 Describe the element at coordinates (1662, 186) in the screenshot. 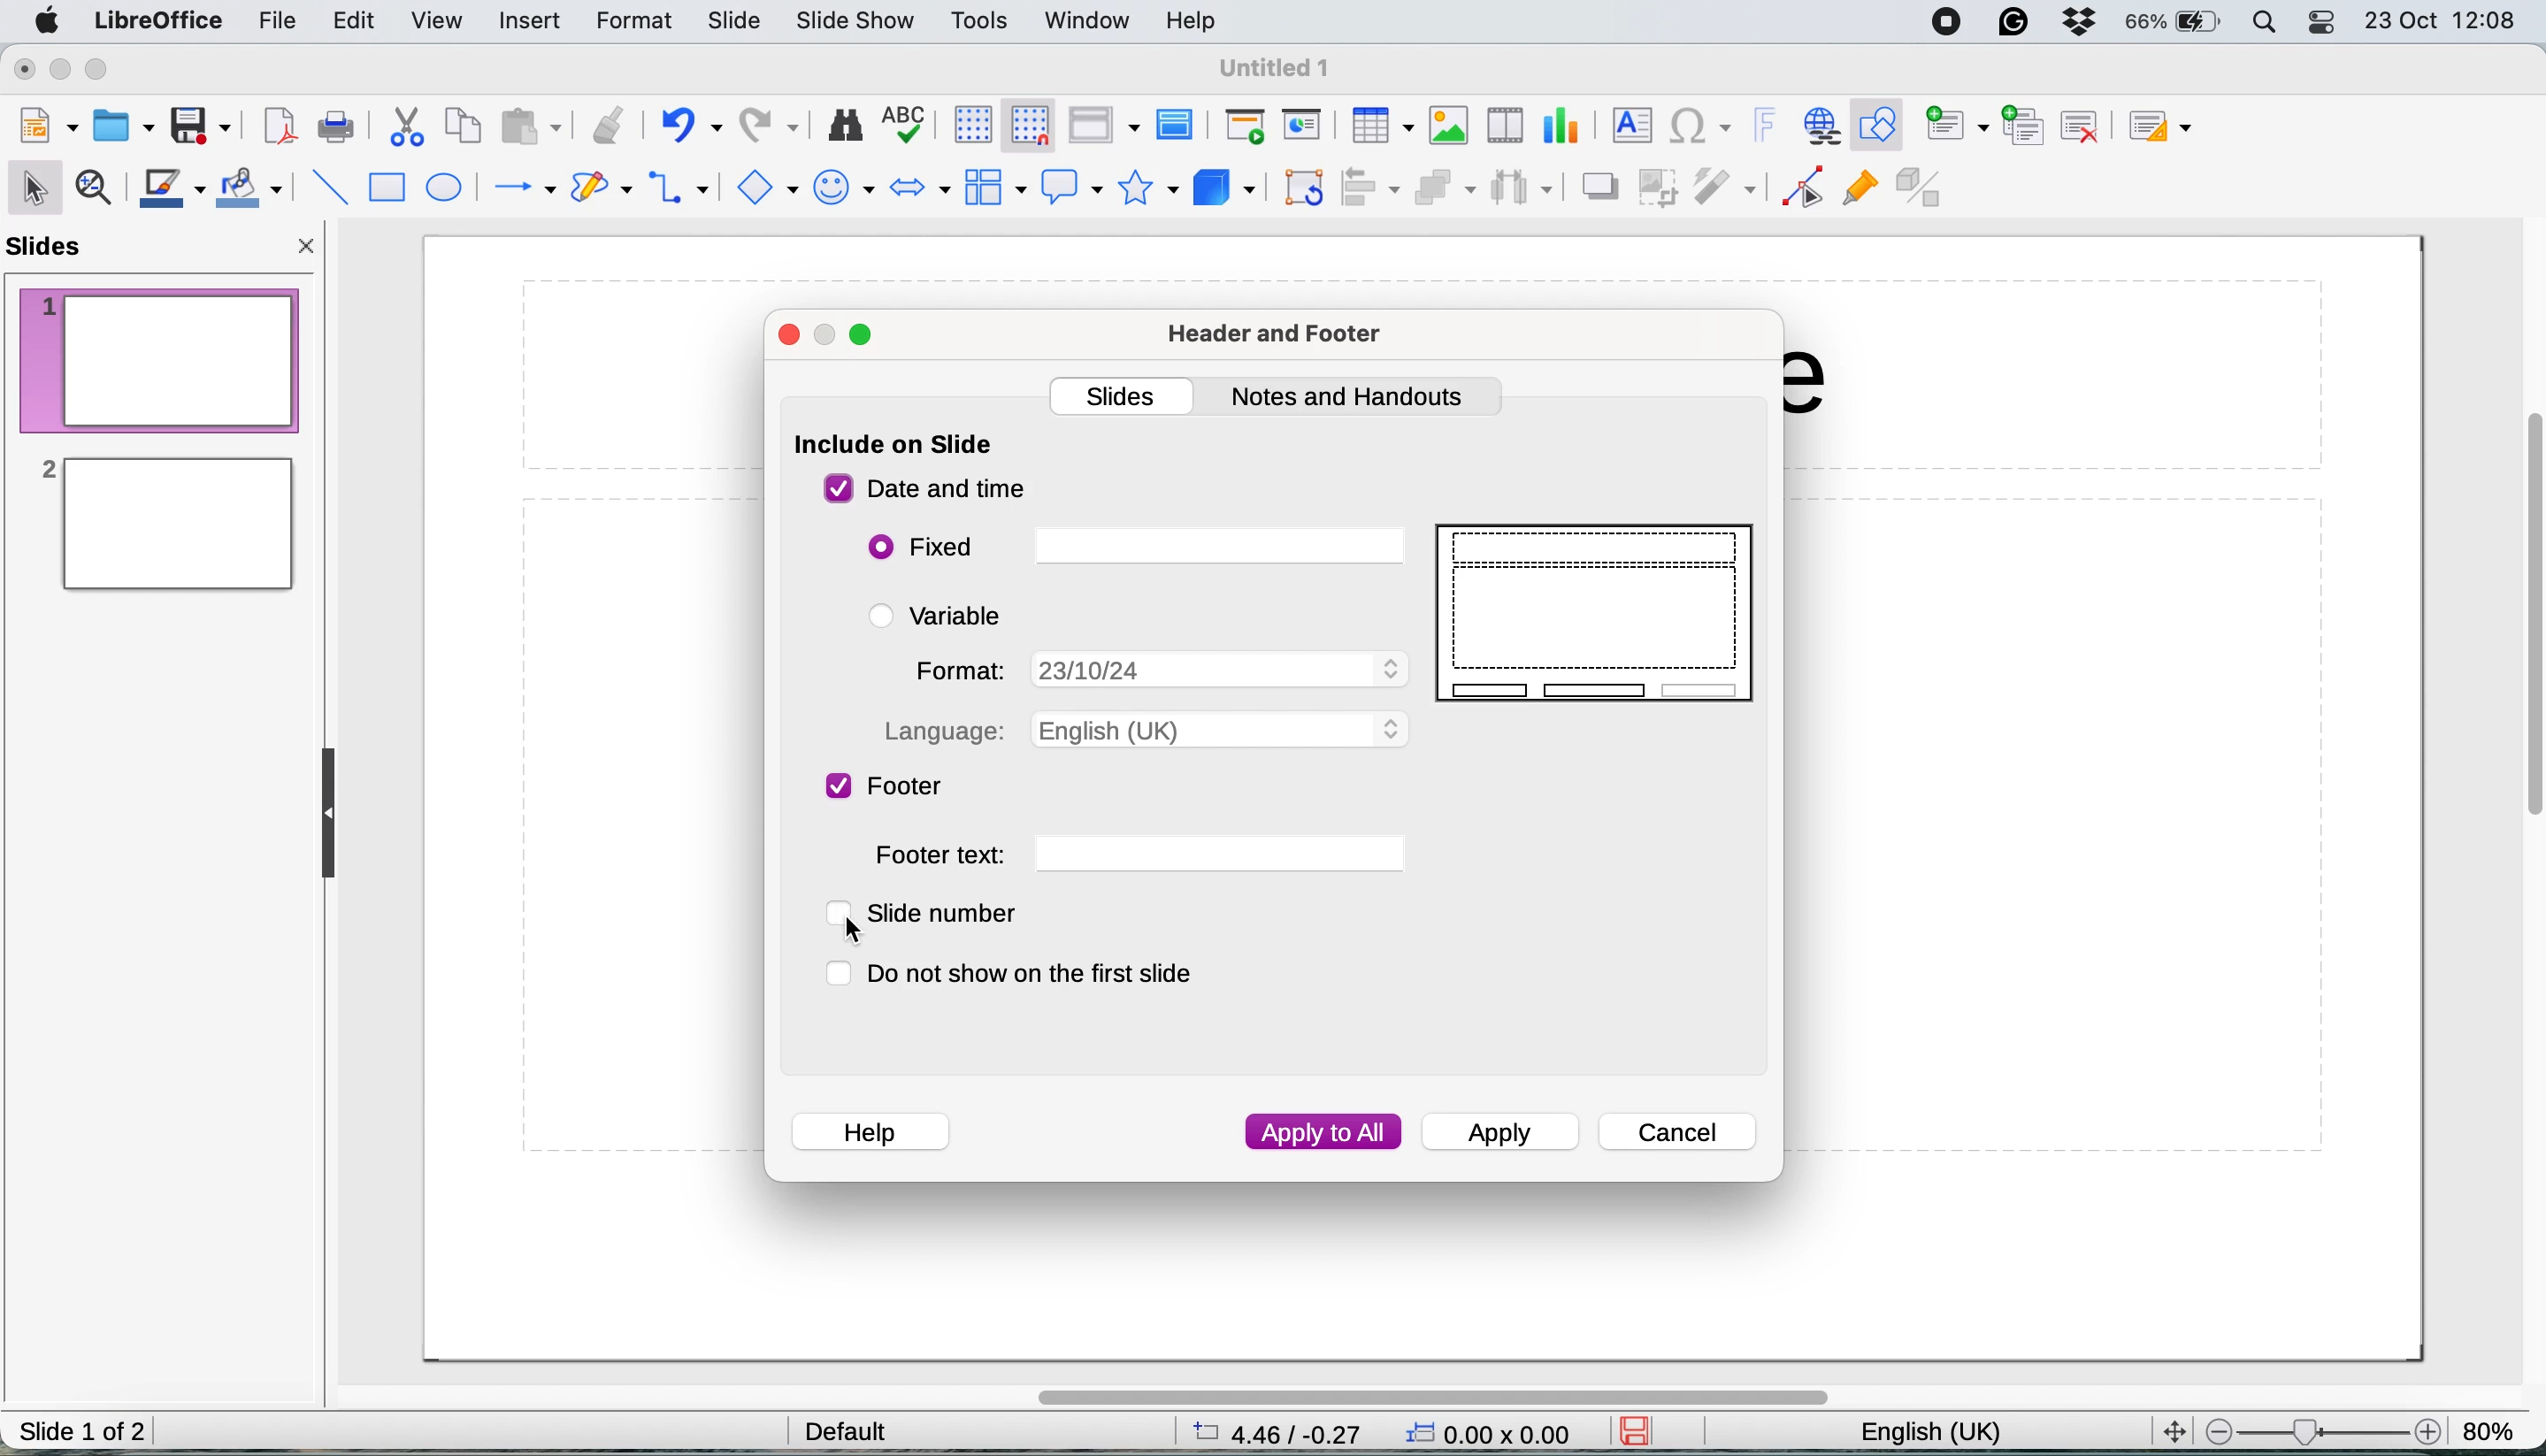

I see `crop image` at that location.